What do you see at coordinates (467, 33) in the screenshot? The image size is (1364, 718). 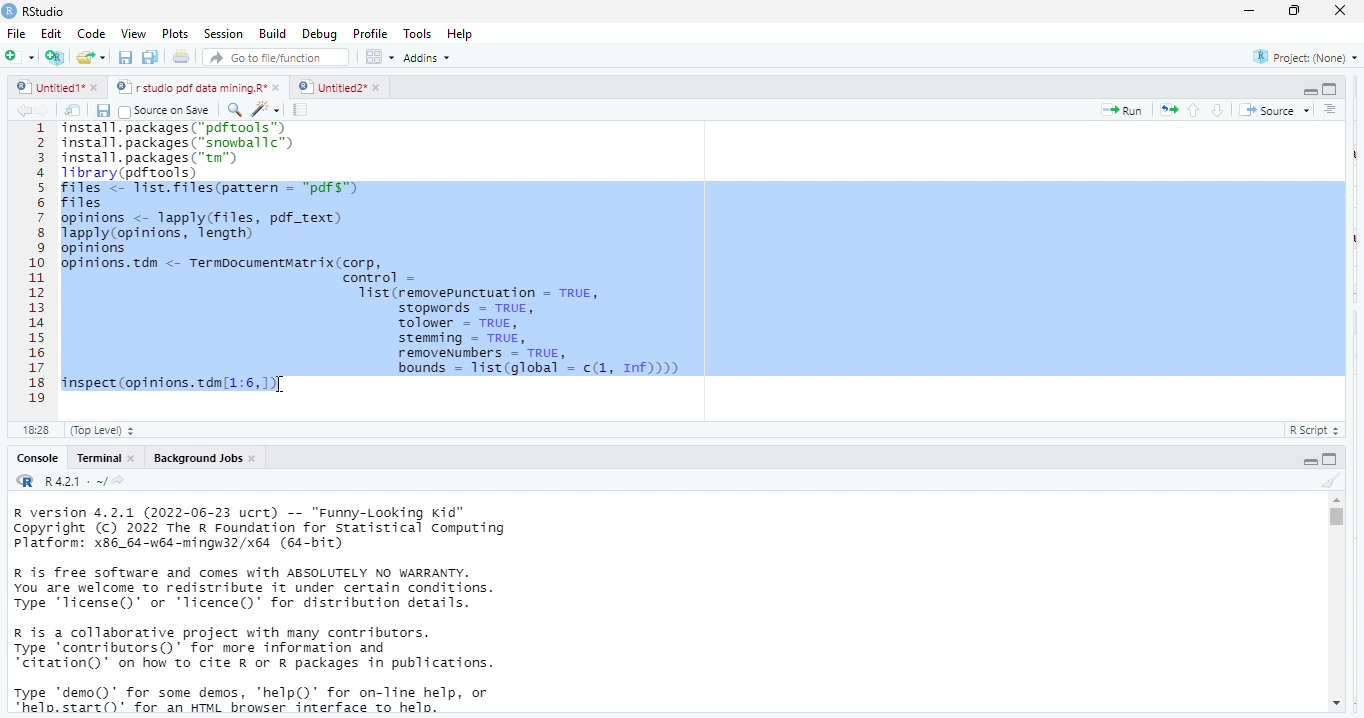 I see `help` at bounding box center [467, 33].